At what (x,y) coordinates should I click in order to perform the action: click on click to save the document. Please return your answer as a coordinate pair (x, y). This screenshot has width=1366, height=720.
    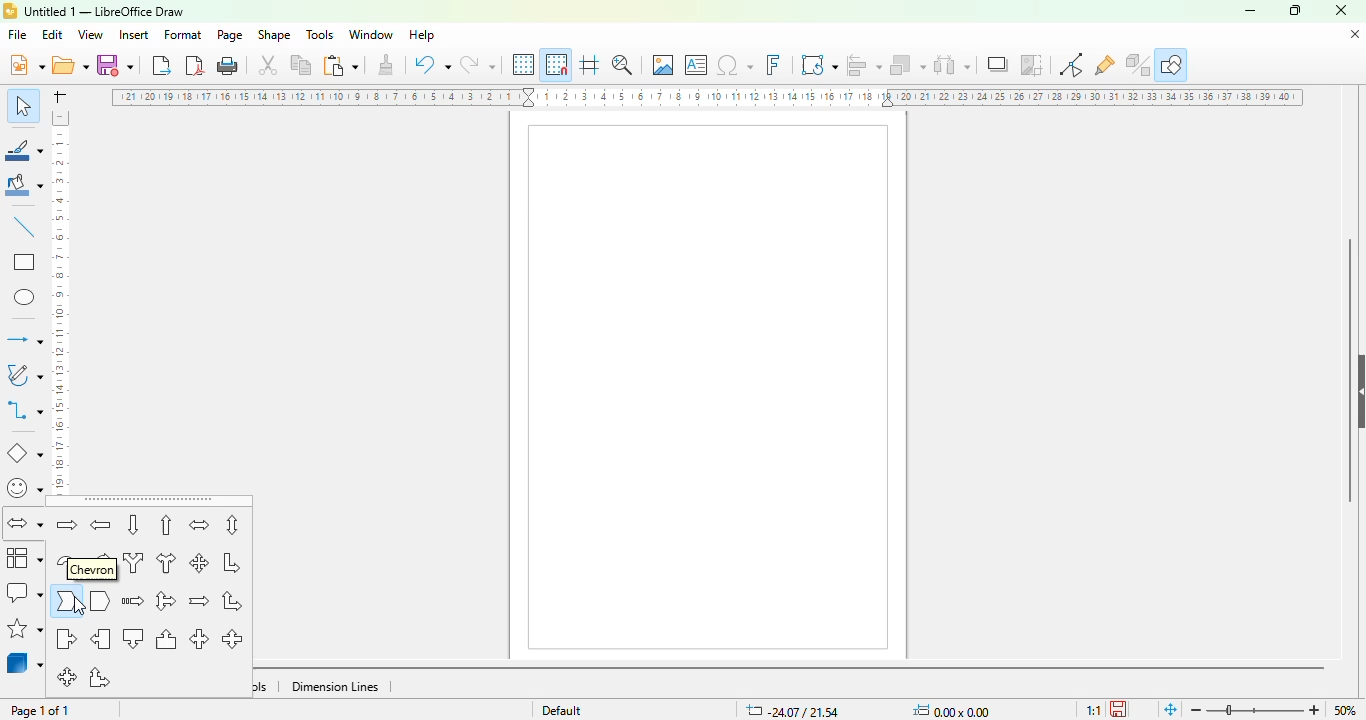
    Looking at the image, I should click on (1118, 709).